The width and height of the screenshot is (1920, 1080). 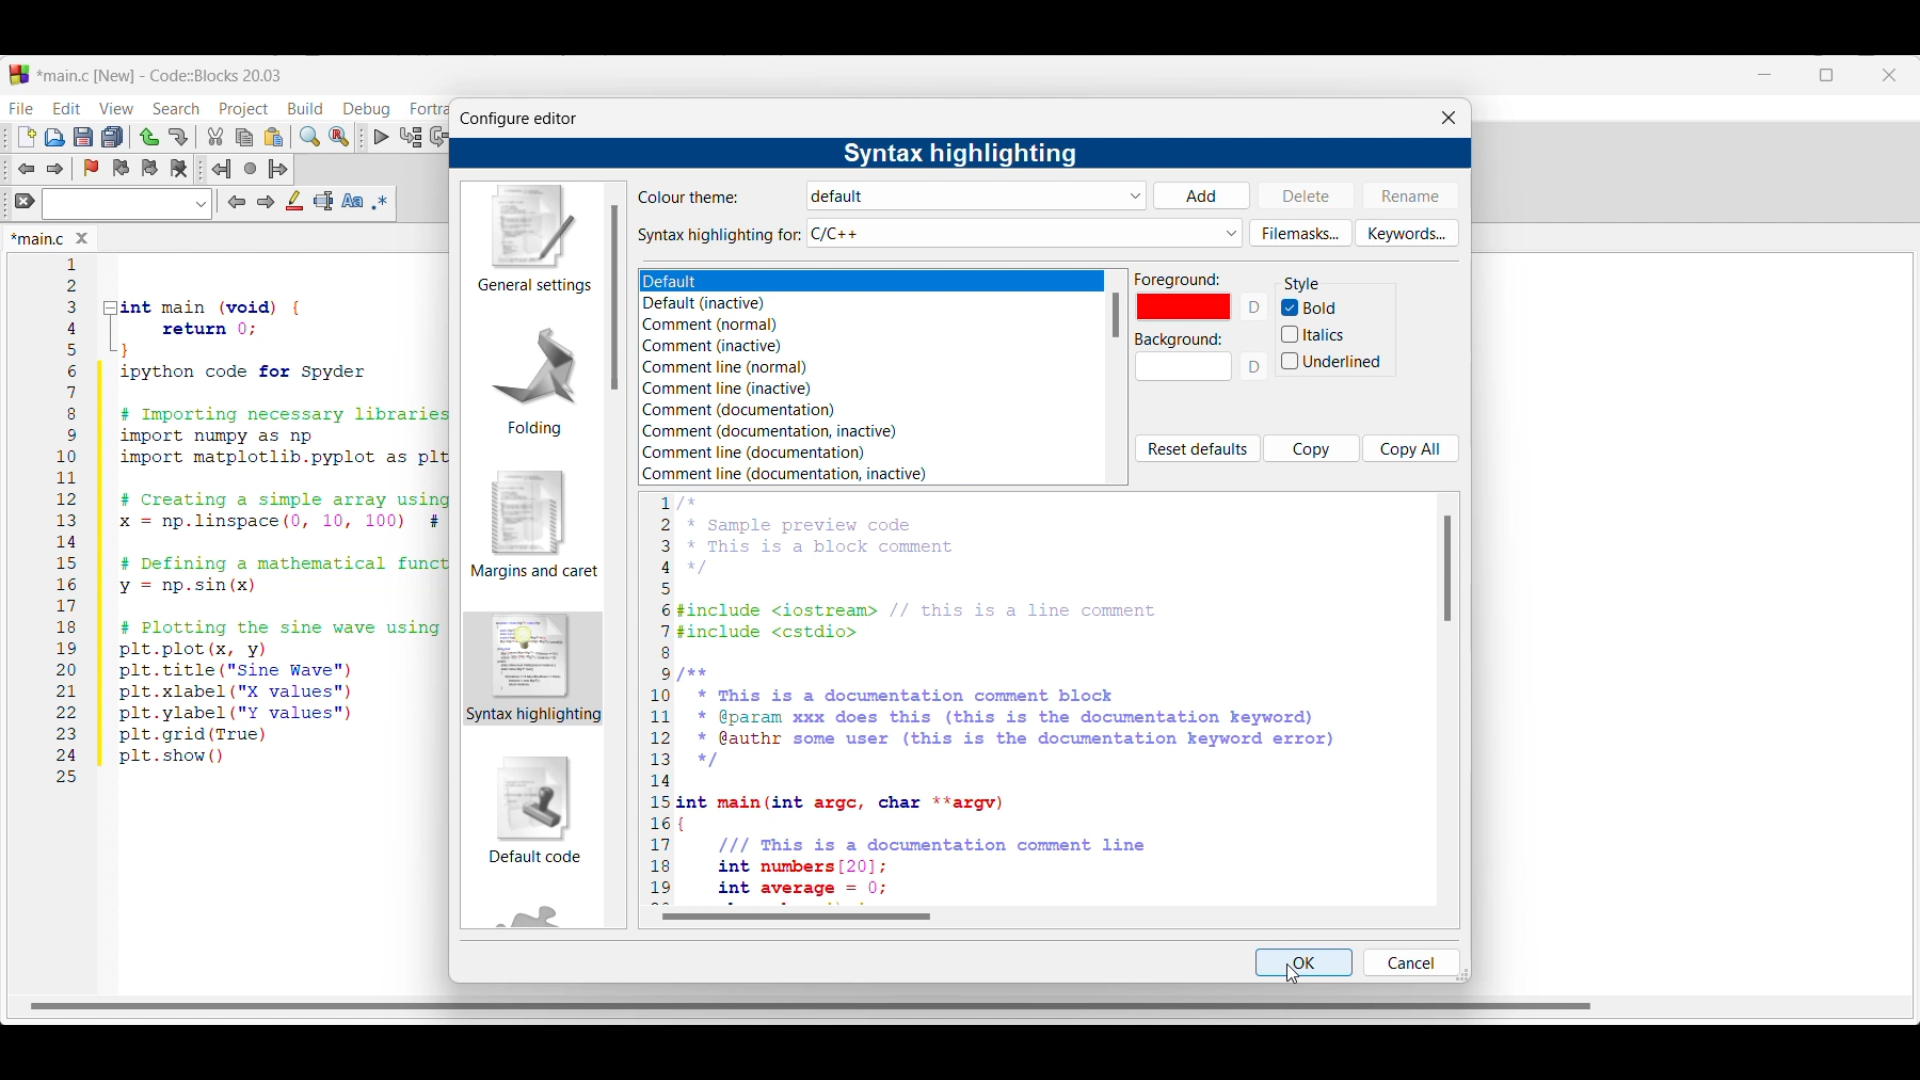 I want to click on Undo, so click(x=149, y=137).